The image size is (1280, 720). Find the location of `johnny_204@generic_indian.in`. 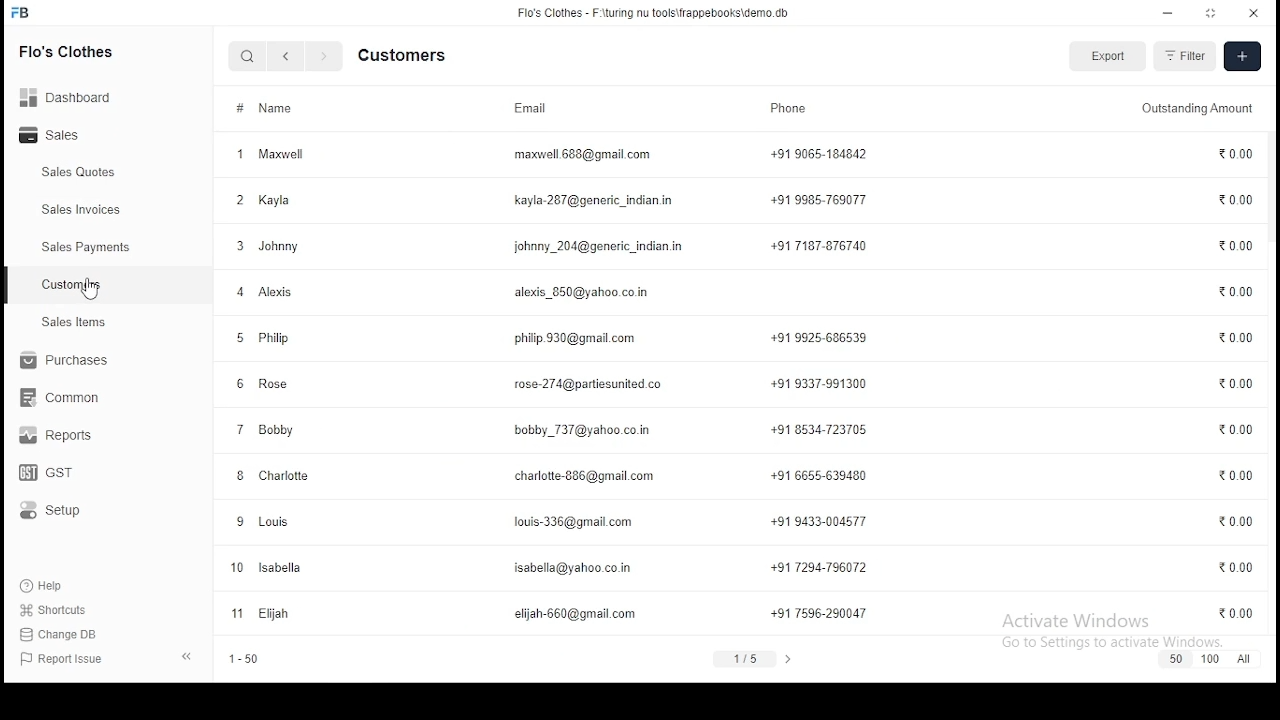

johnny_204@generic_indian.in is located at coordinates (602, 248).